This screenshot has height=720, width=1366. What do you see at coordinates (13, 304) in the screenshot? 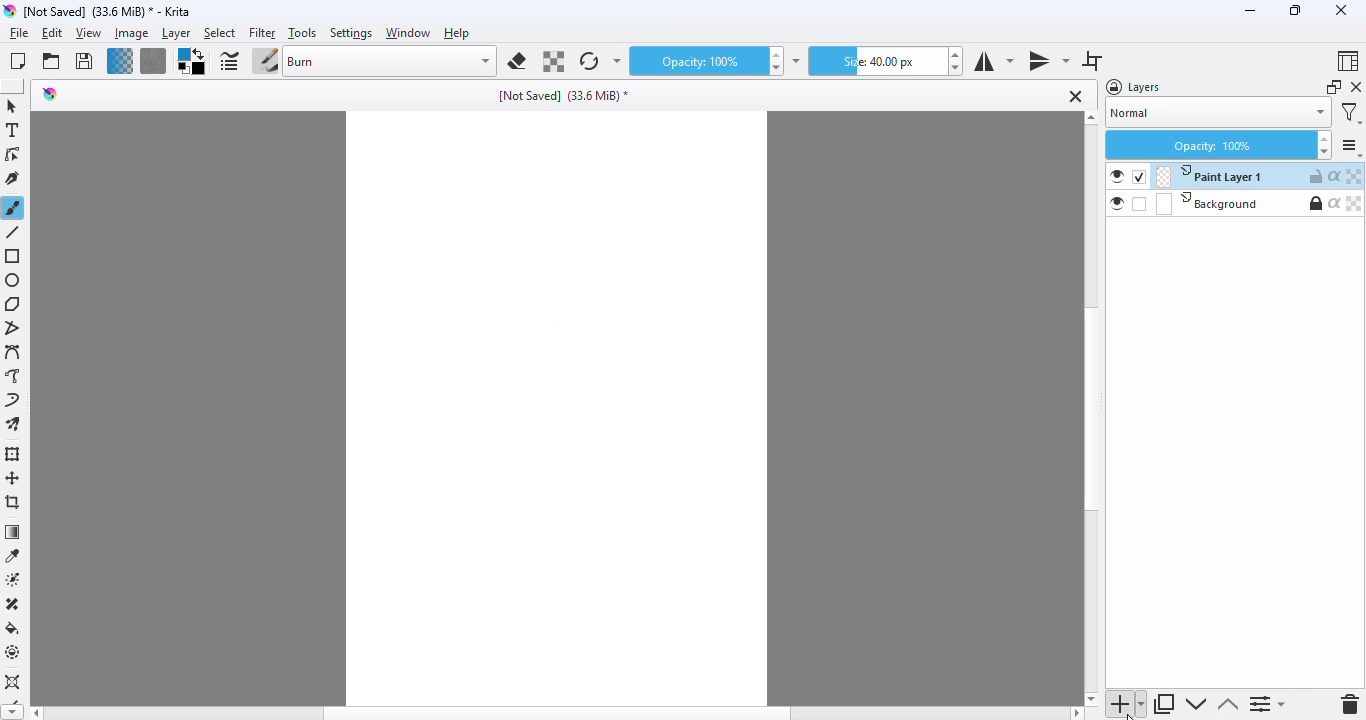
I see `polygon tool` at bounding box center [13, 304].